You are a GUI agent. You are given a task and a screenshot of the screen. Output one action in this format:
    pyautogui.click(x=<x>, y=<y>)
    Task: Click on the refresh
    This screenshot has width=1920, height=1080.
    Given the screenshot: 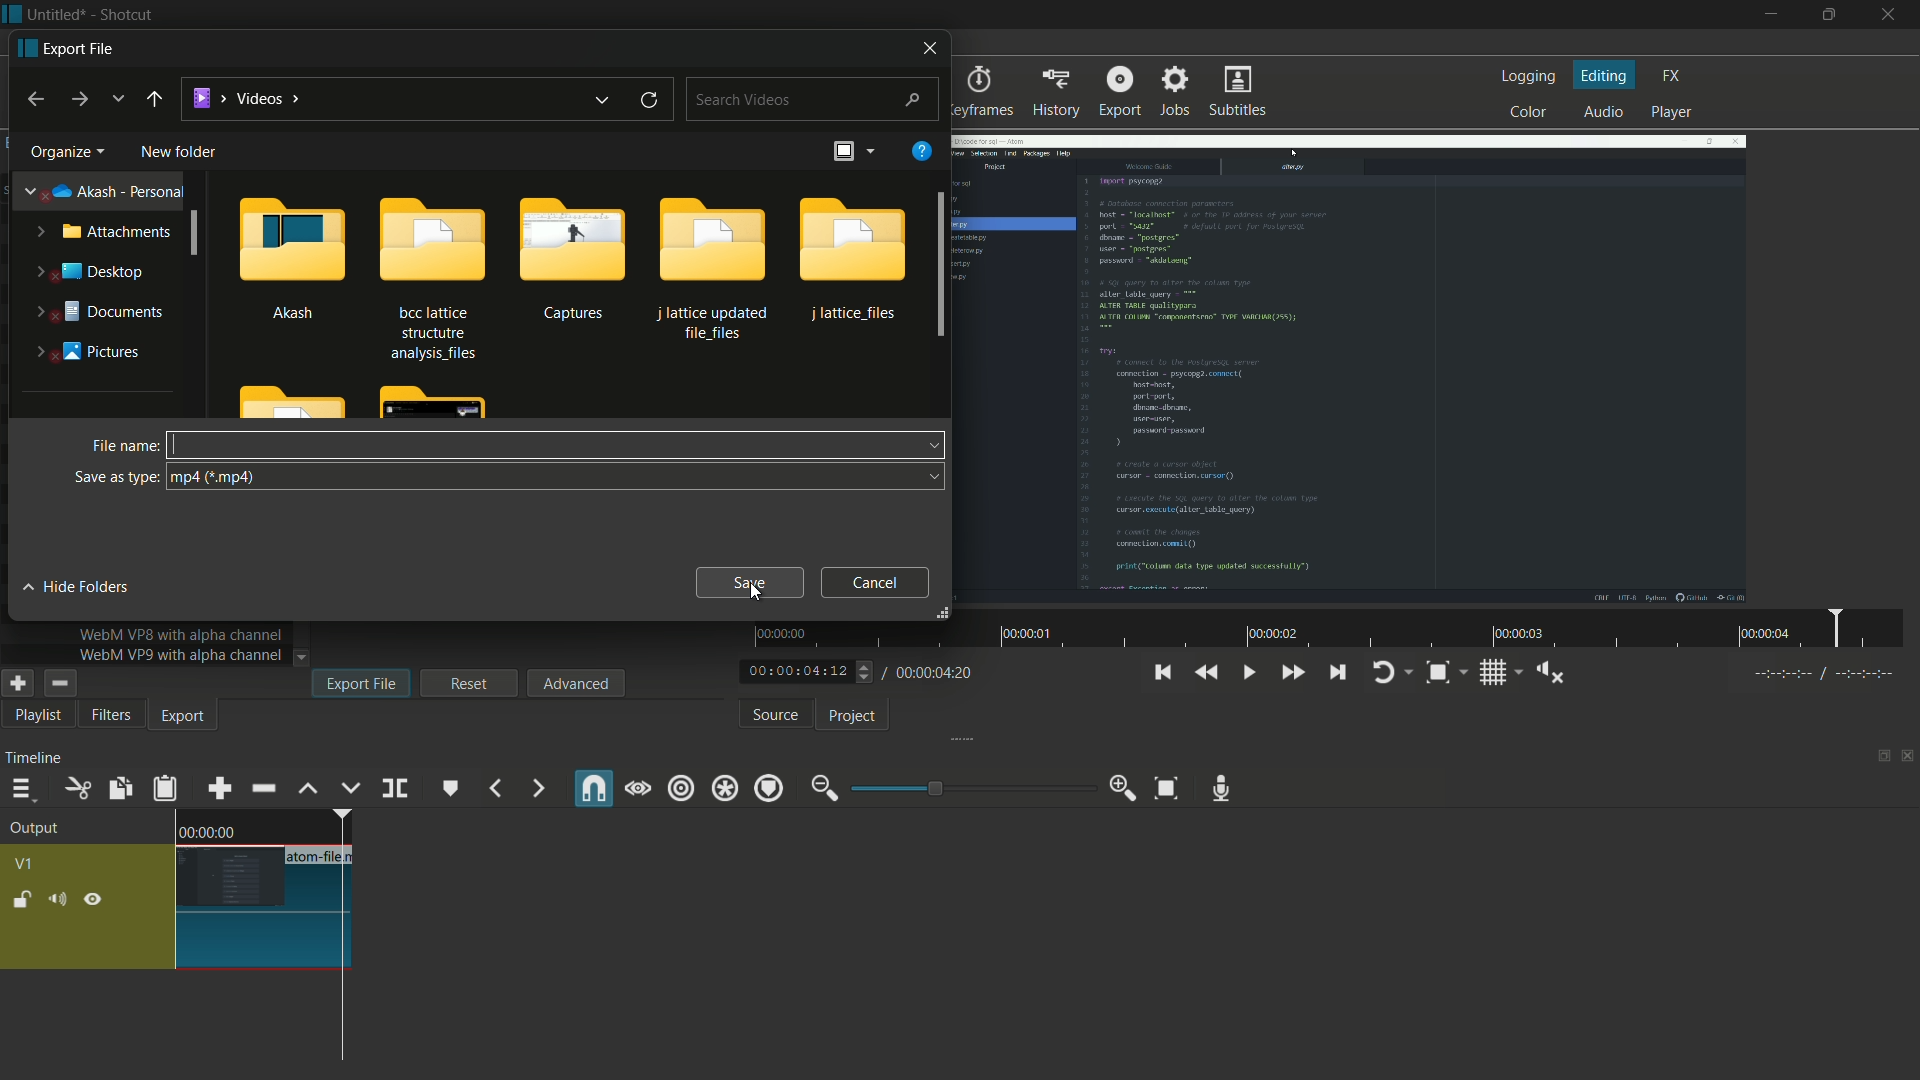 What is the action you would take?
    pyautogui.click(x=649, y=101)
    